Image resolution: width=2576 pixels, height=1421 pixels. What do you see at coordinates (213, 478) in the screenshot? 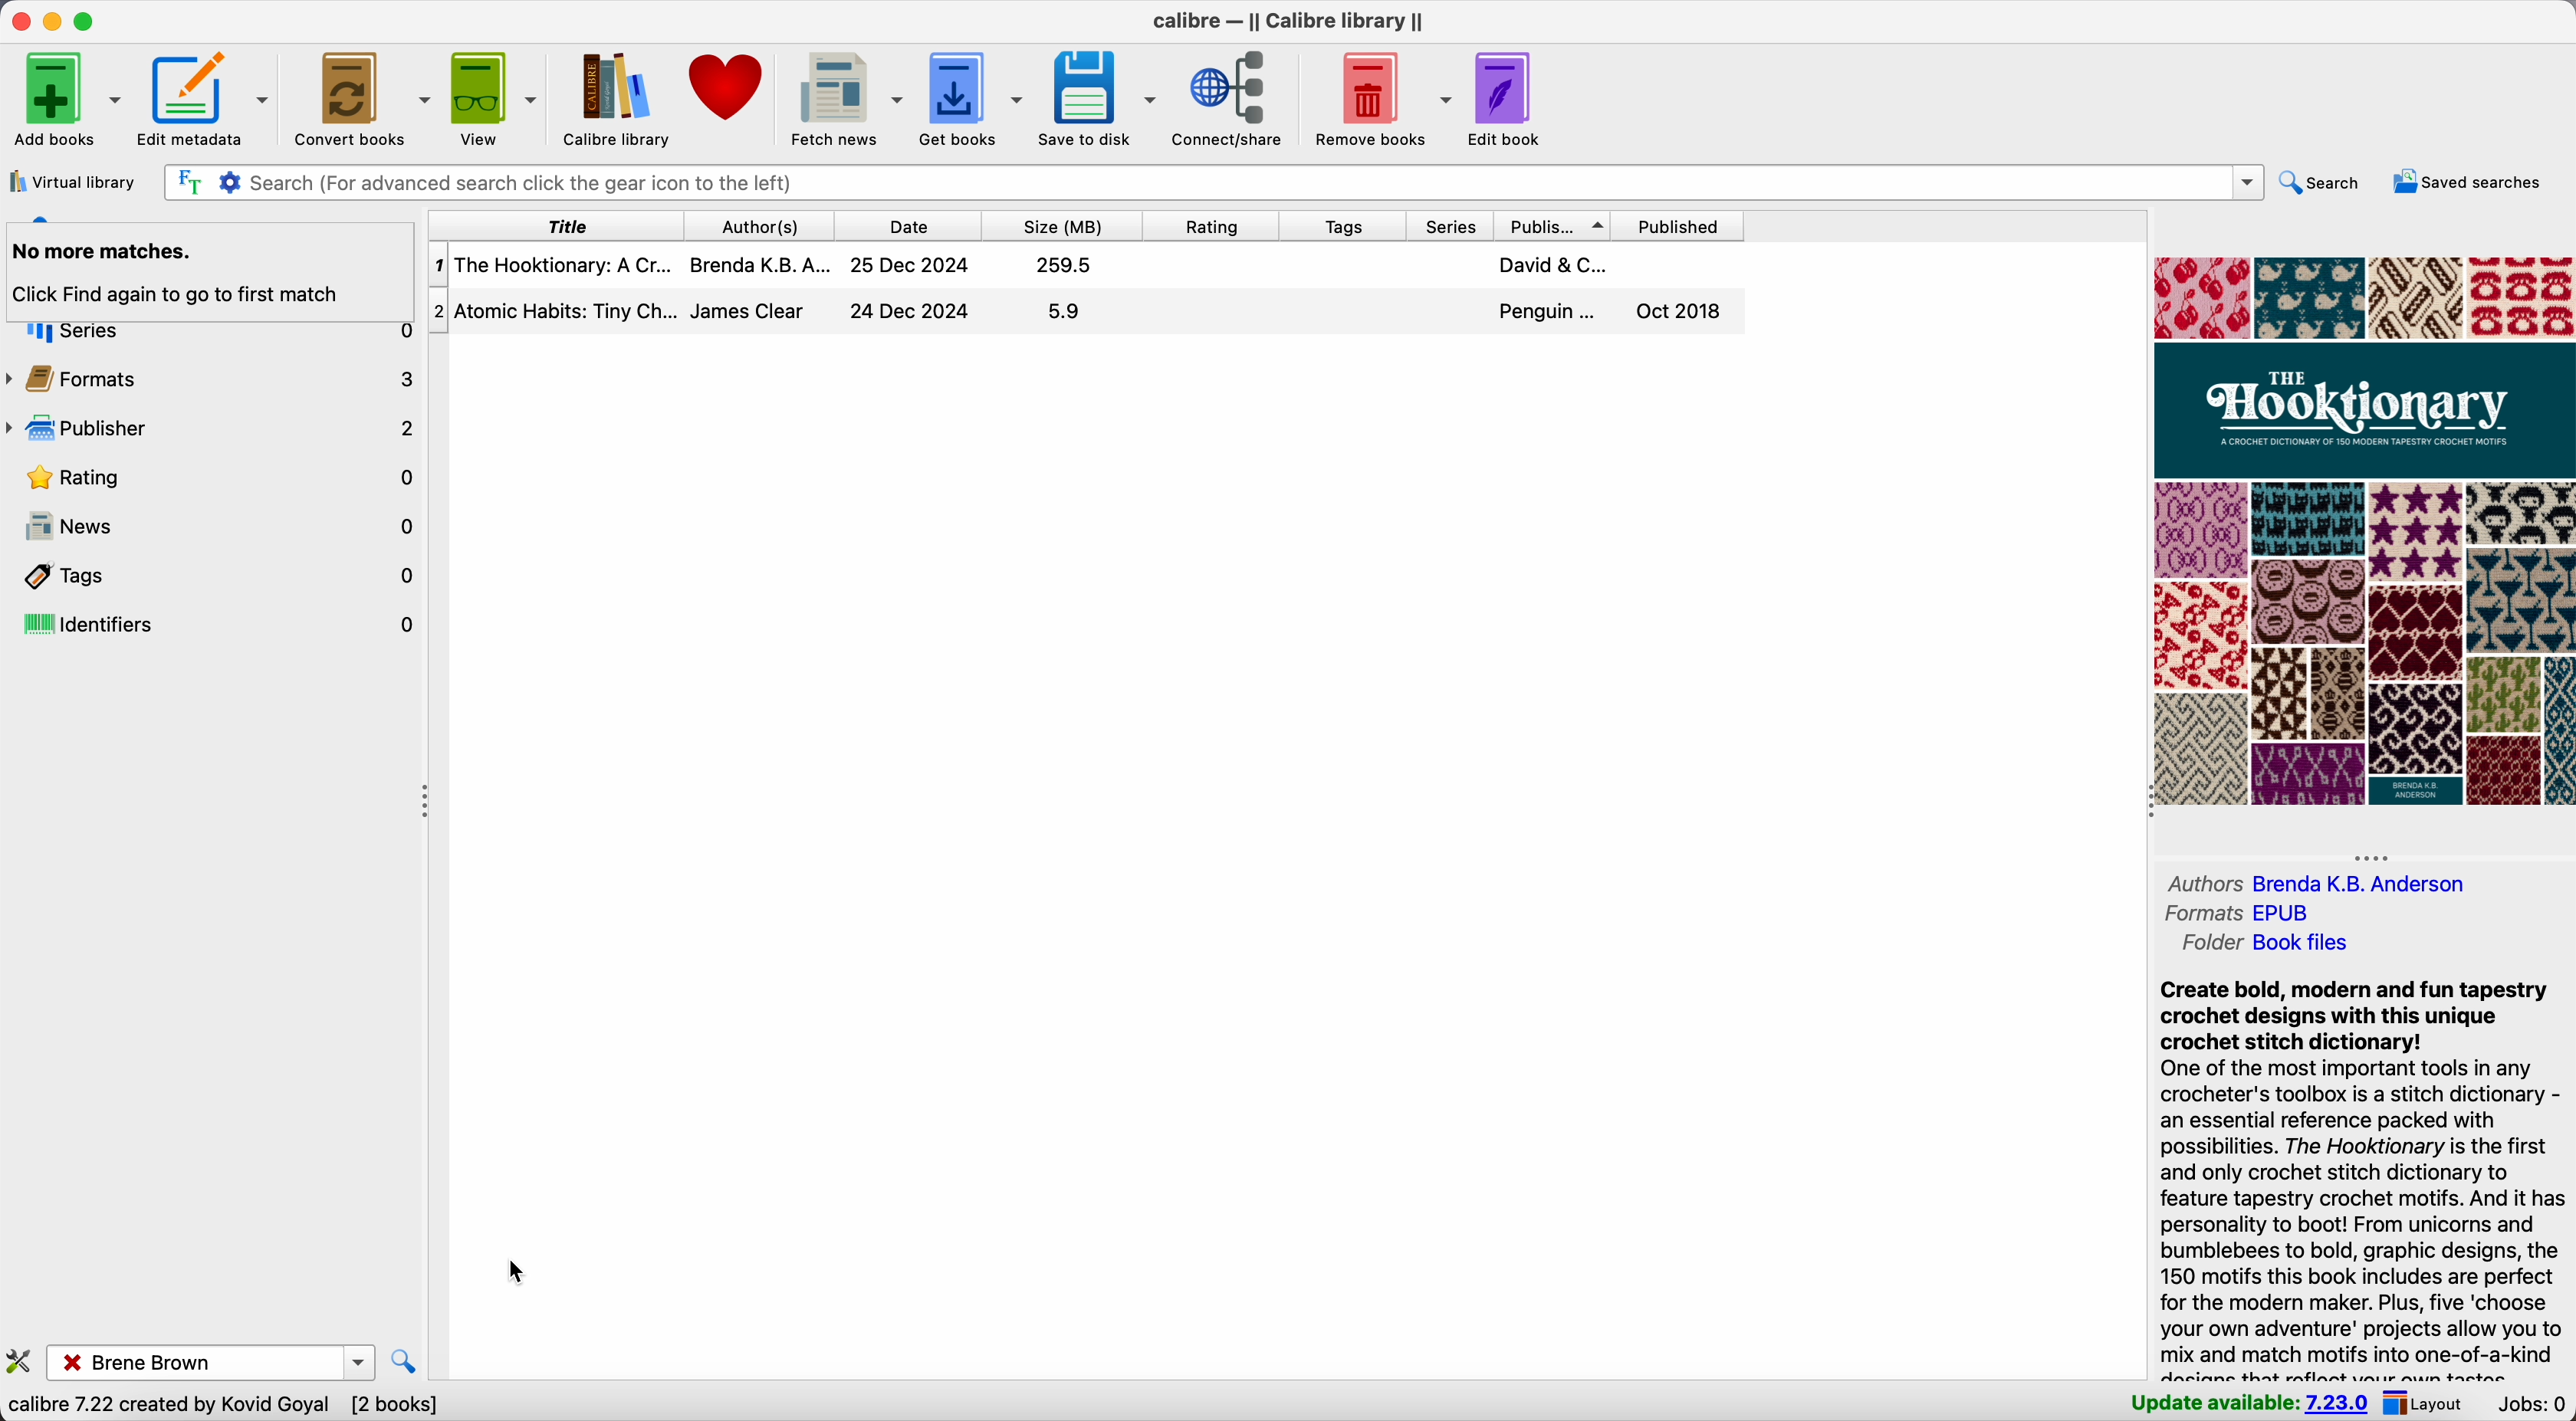
I see `rating` at bounding box center [213, 478].